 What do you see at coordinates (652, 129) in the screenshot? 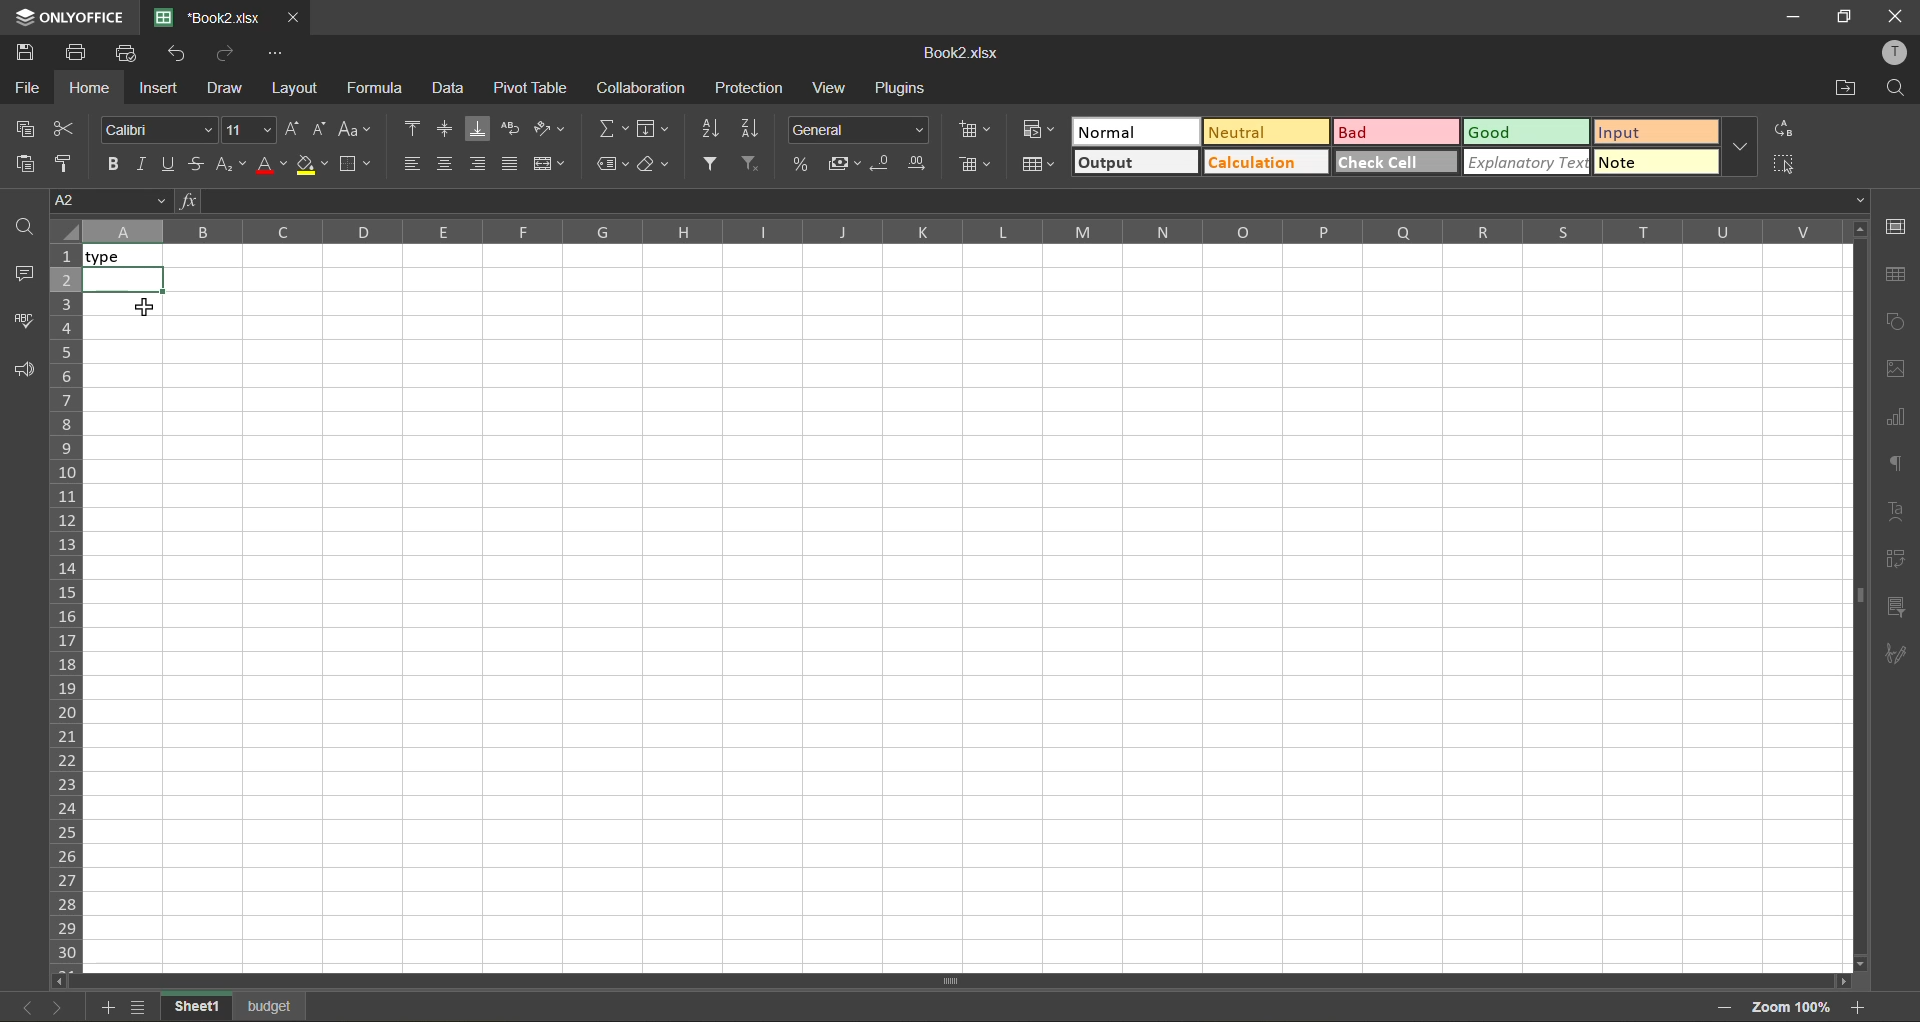
I see `fields` at bounding box center [652, 129].